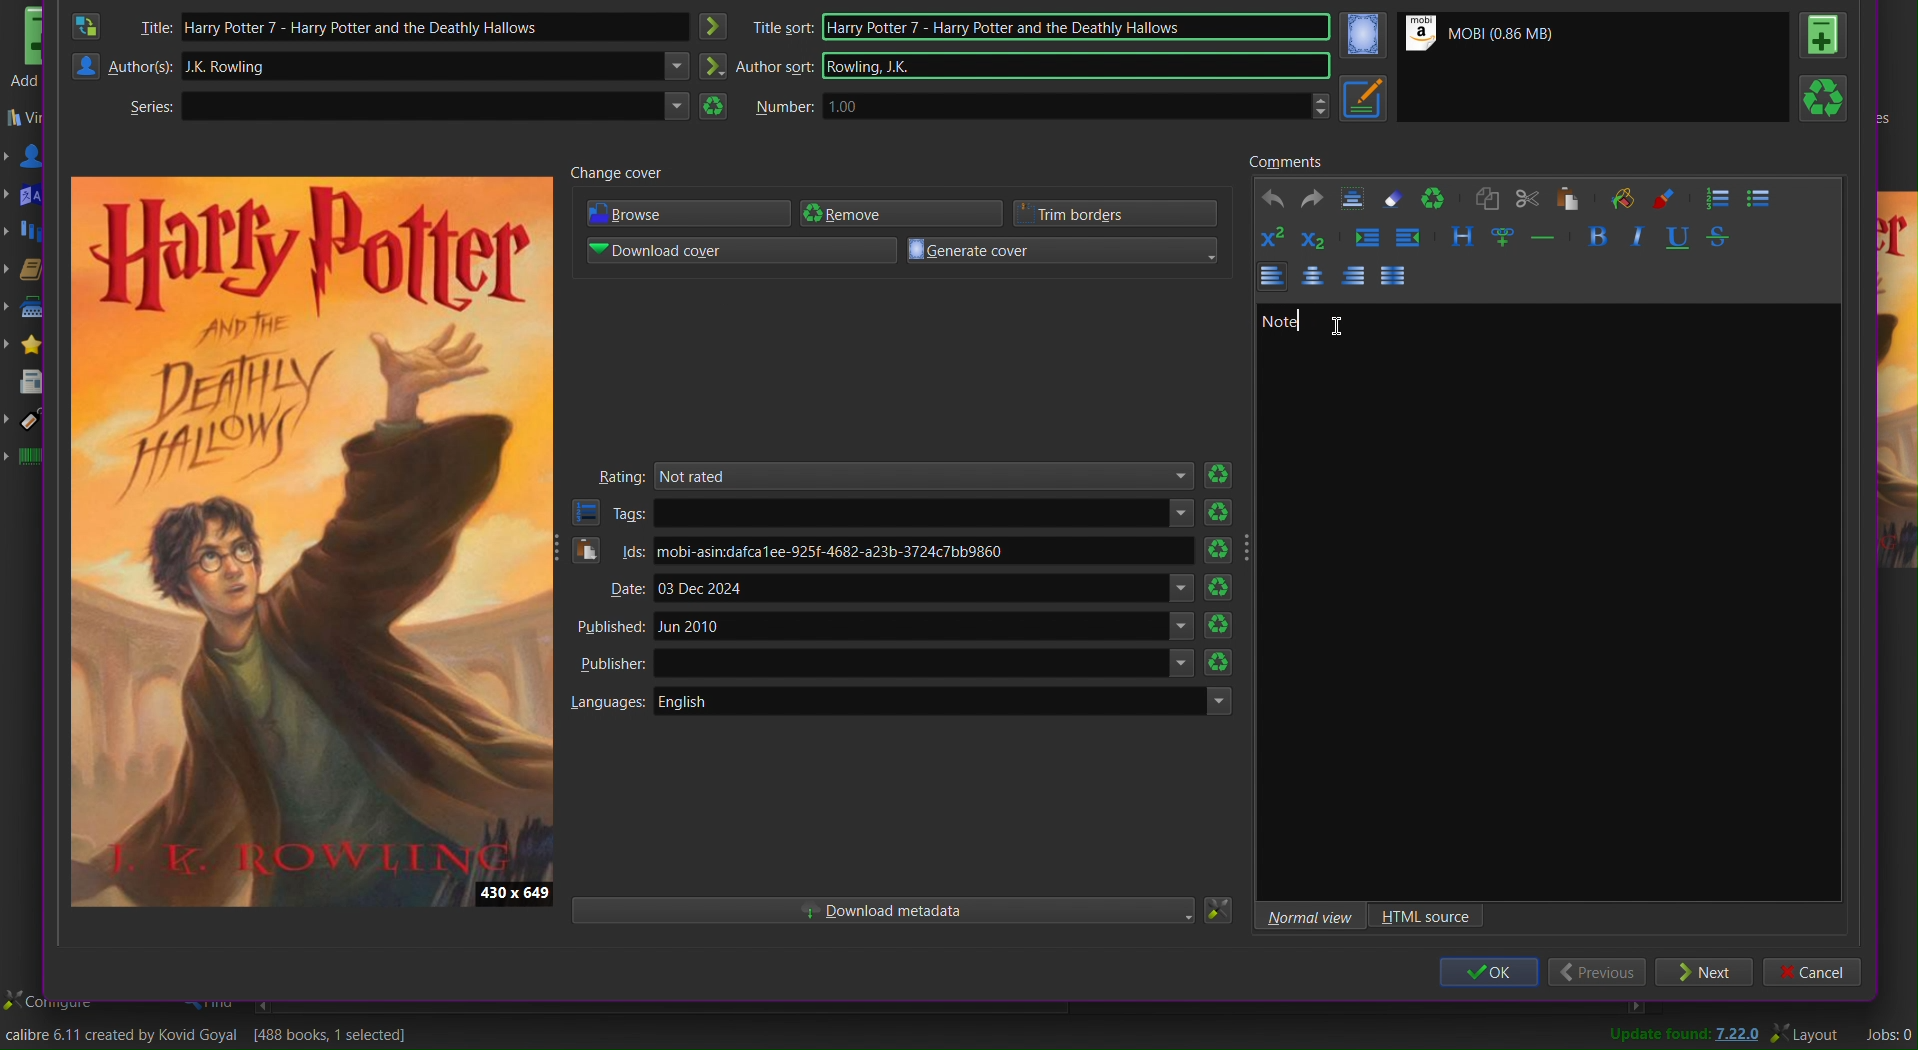 The width and height of the screenshot is (1918, 1050). What do you see at coordinates (1351, 277) in the screenshot?
I see `Left Align` at bounding box center [1351, 277].